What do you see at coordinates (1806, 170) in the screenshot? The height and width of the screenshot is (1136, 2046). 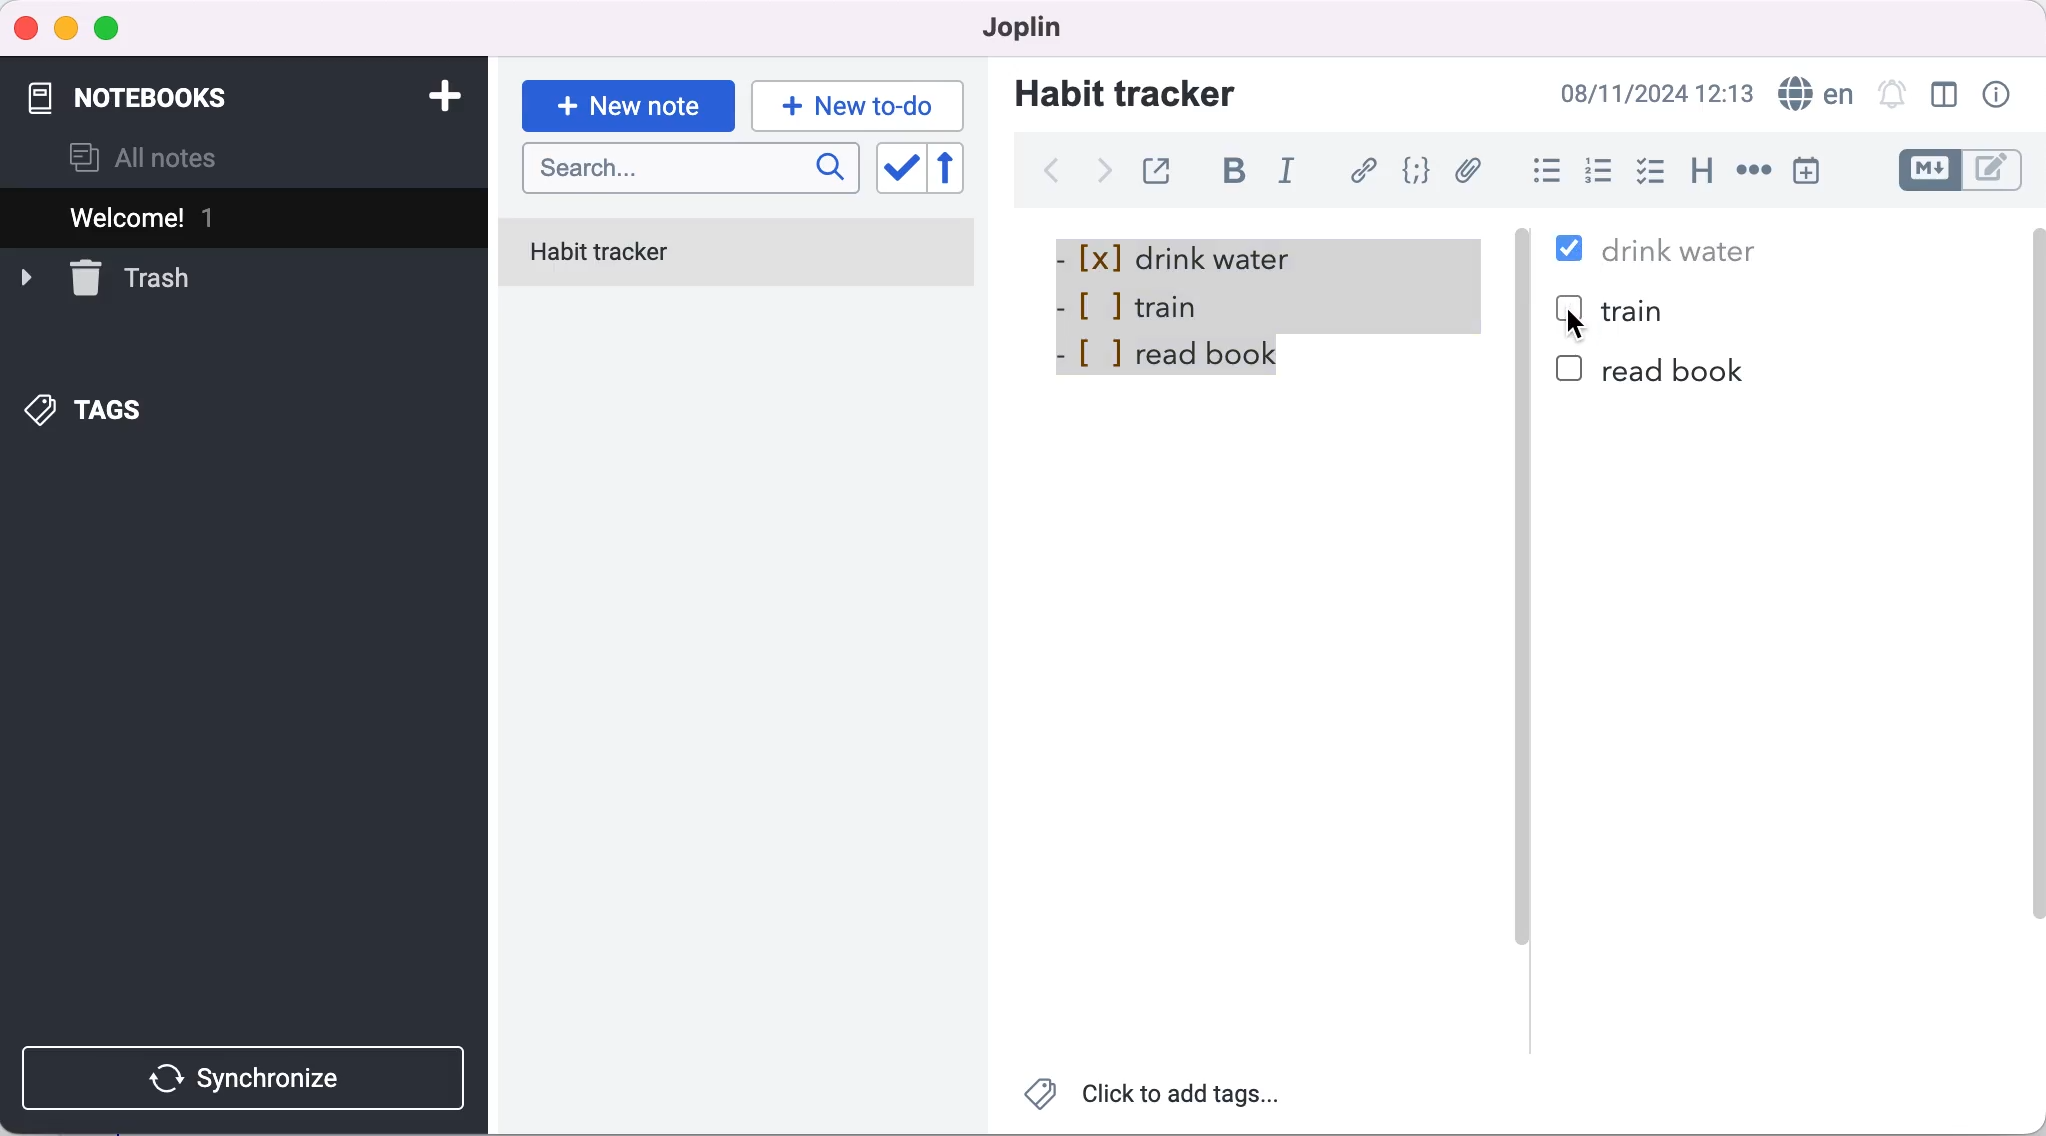 I see `insert time` at bounding box center [1806, 170].